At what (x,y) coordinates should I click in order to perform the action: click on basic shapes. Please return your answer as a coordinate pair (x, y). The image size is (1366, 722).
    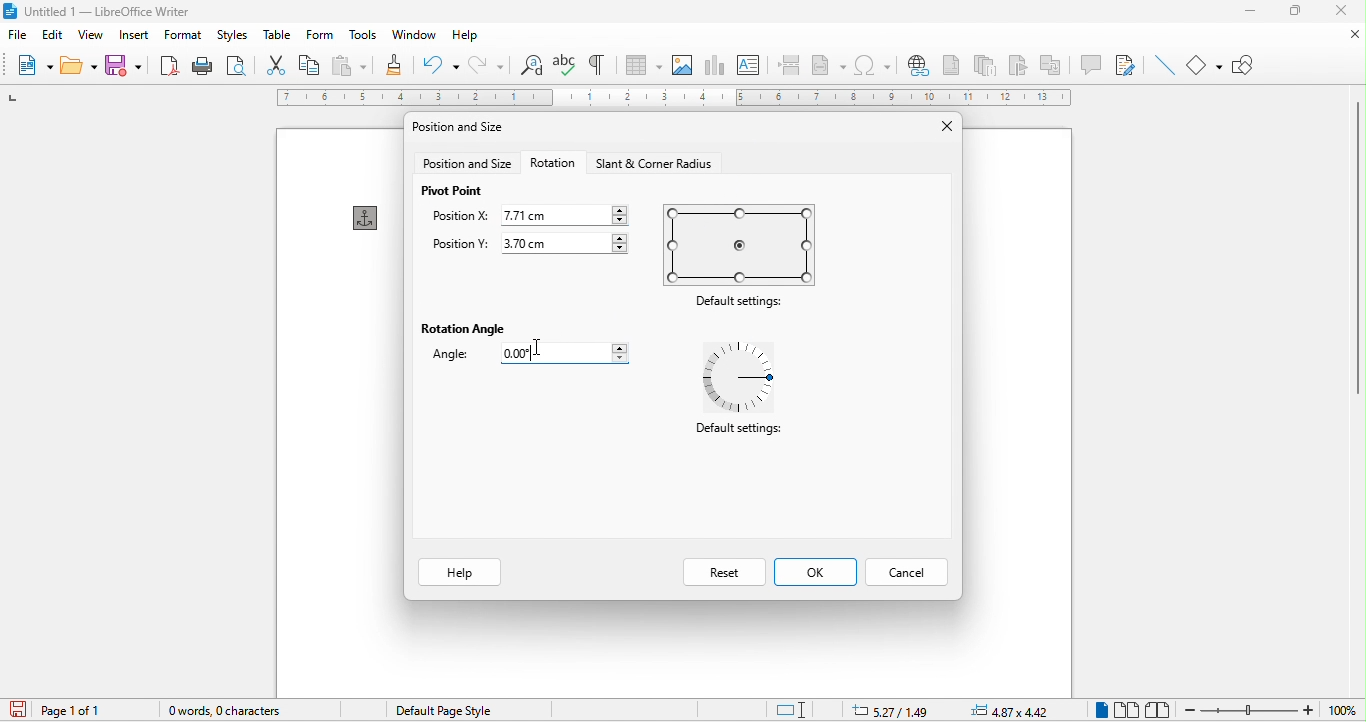
    Looking at the image, I should click on (1206, 64).